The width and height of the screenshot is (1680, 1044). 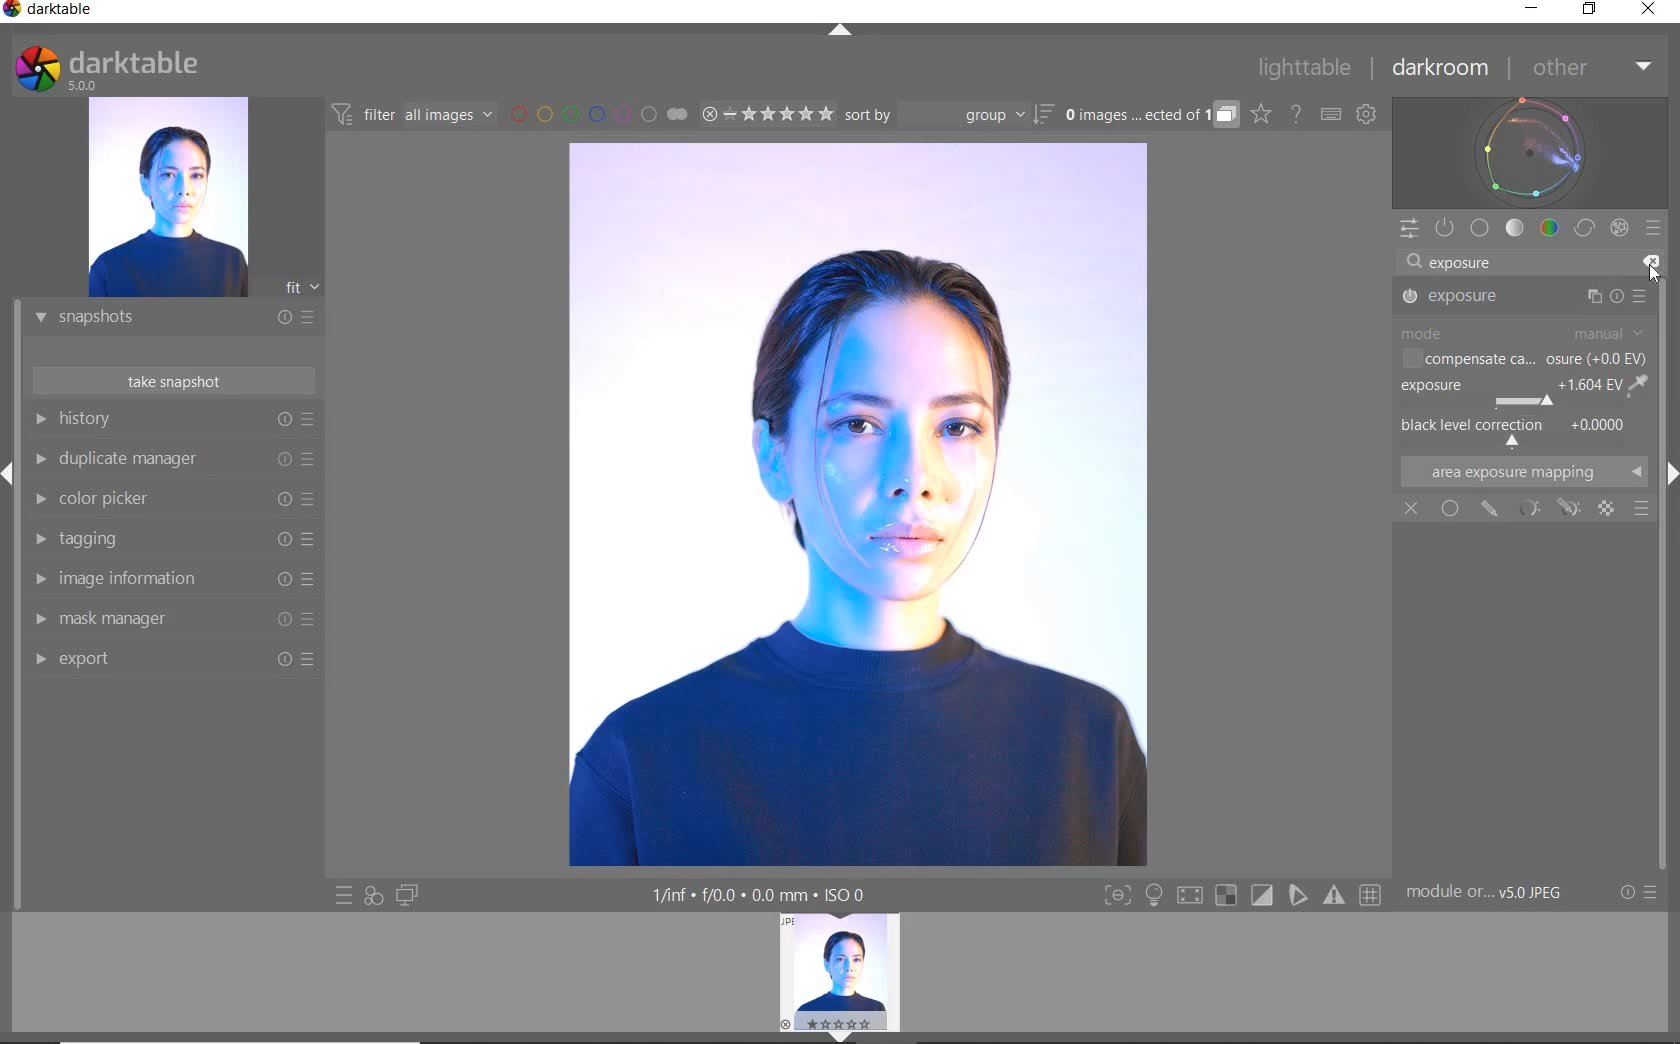 I want to click on RESTORE, so click(x=1593, y=10).